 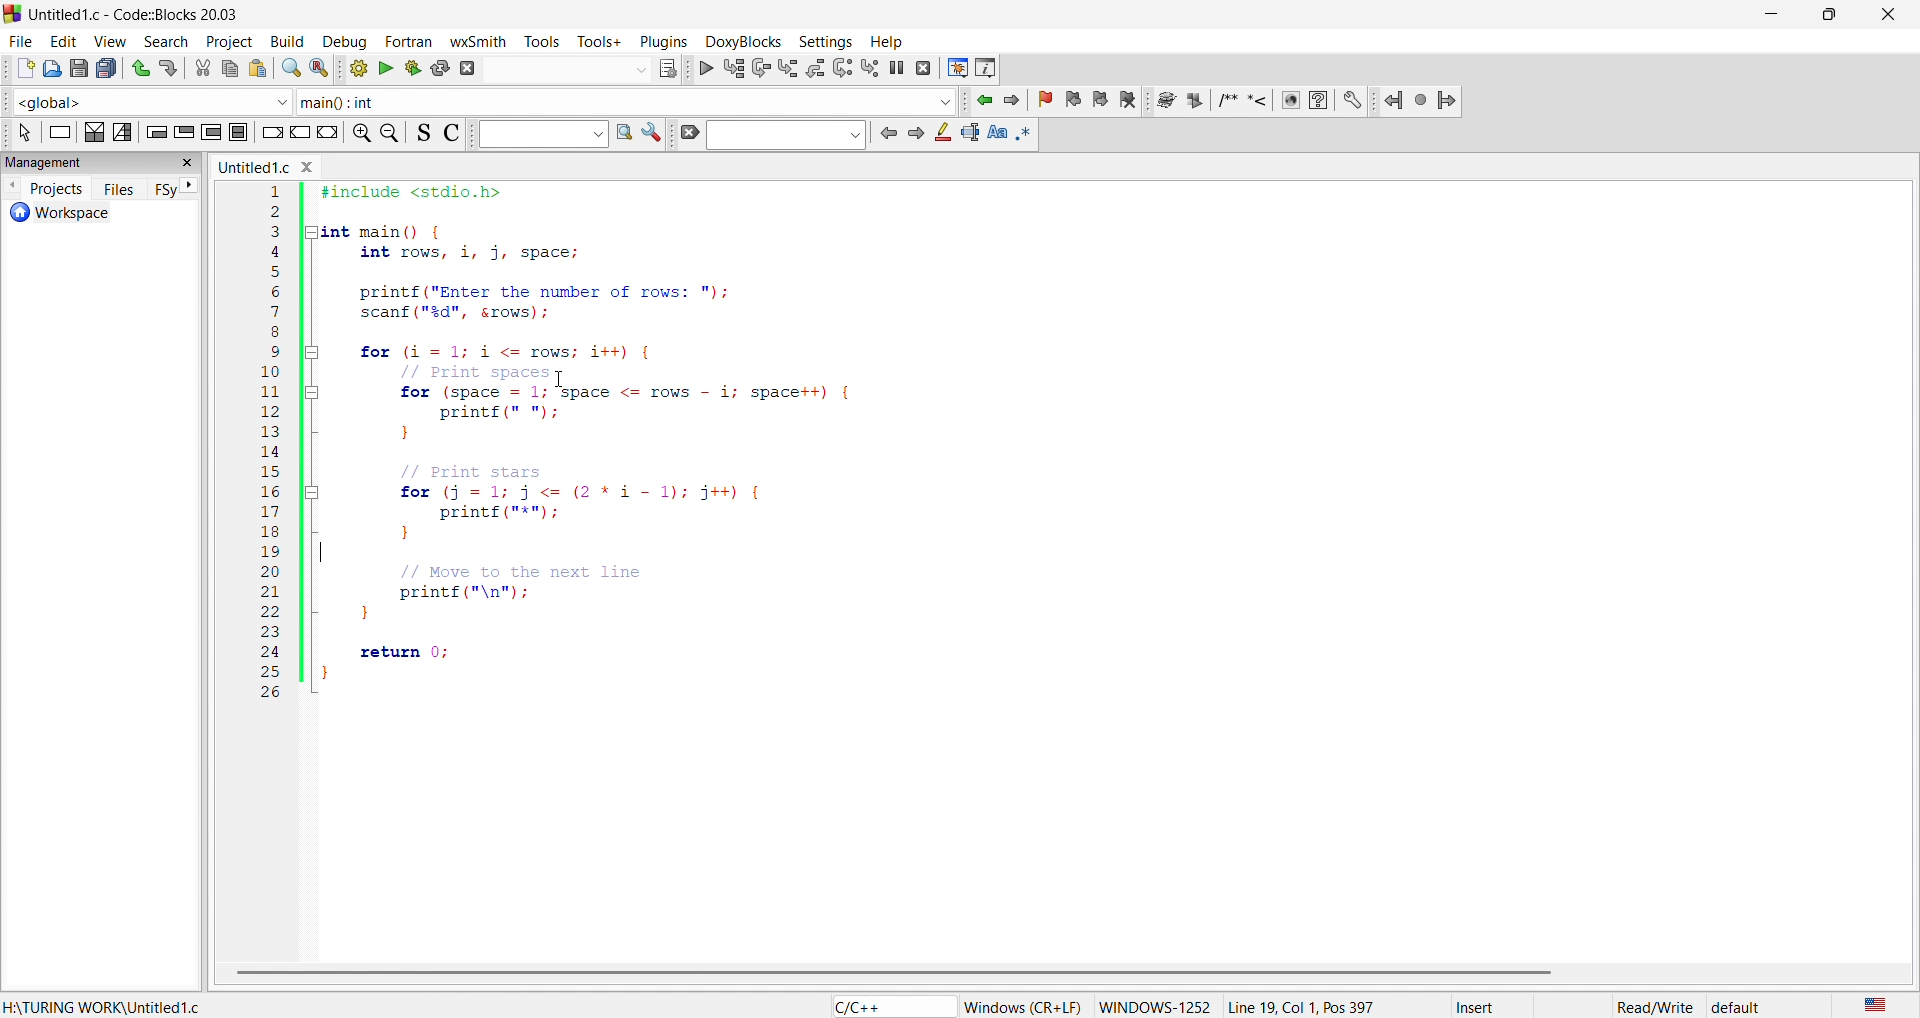 I want to click on match text, so click(x=995, y=131).